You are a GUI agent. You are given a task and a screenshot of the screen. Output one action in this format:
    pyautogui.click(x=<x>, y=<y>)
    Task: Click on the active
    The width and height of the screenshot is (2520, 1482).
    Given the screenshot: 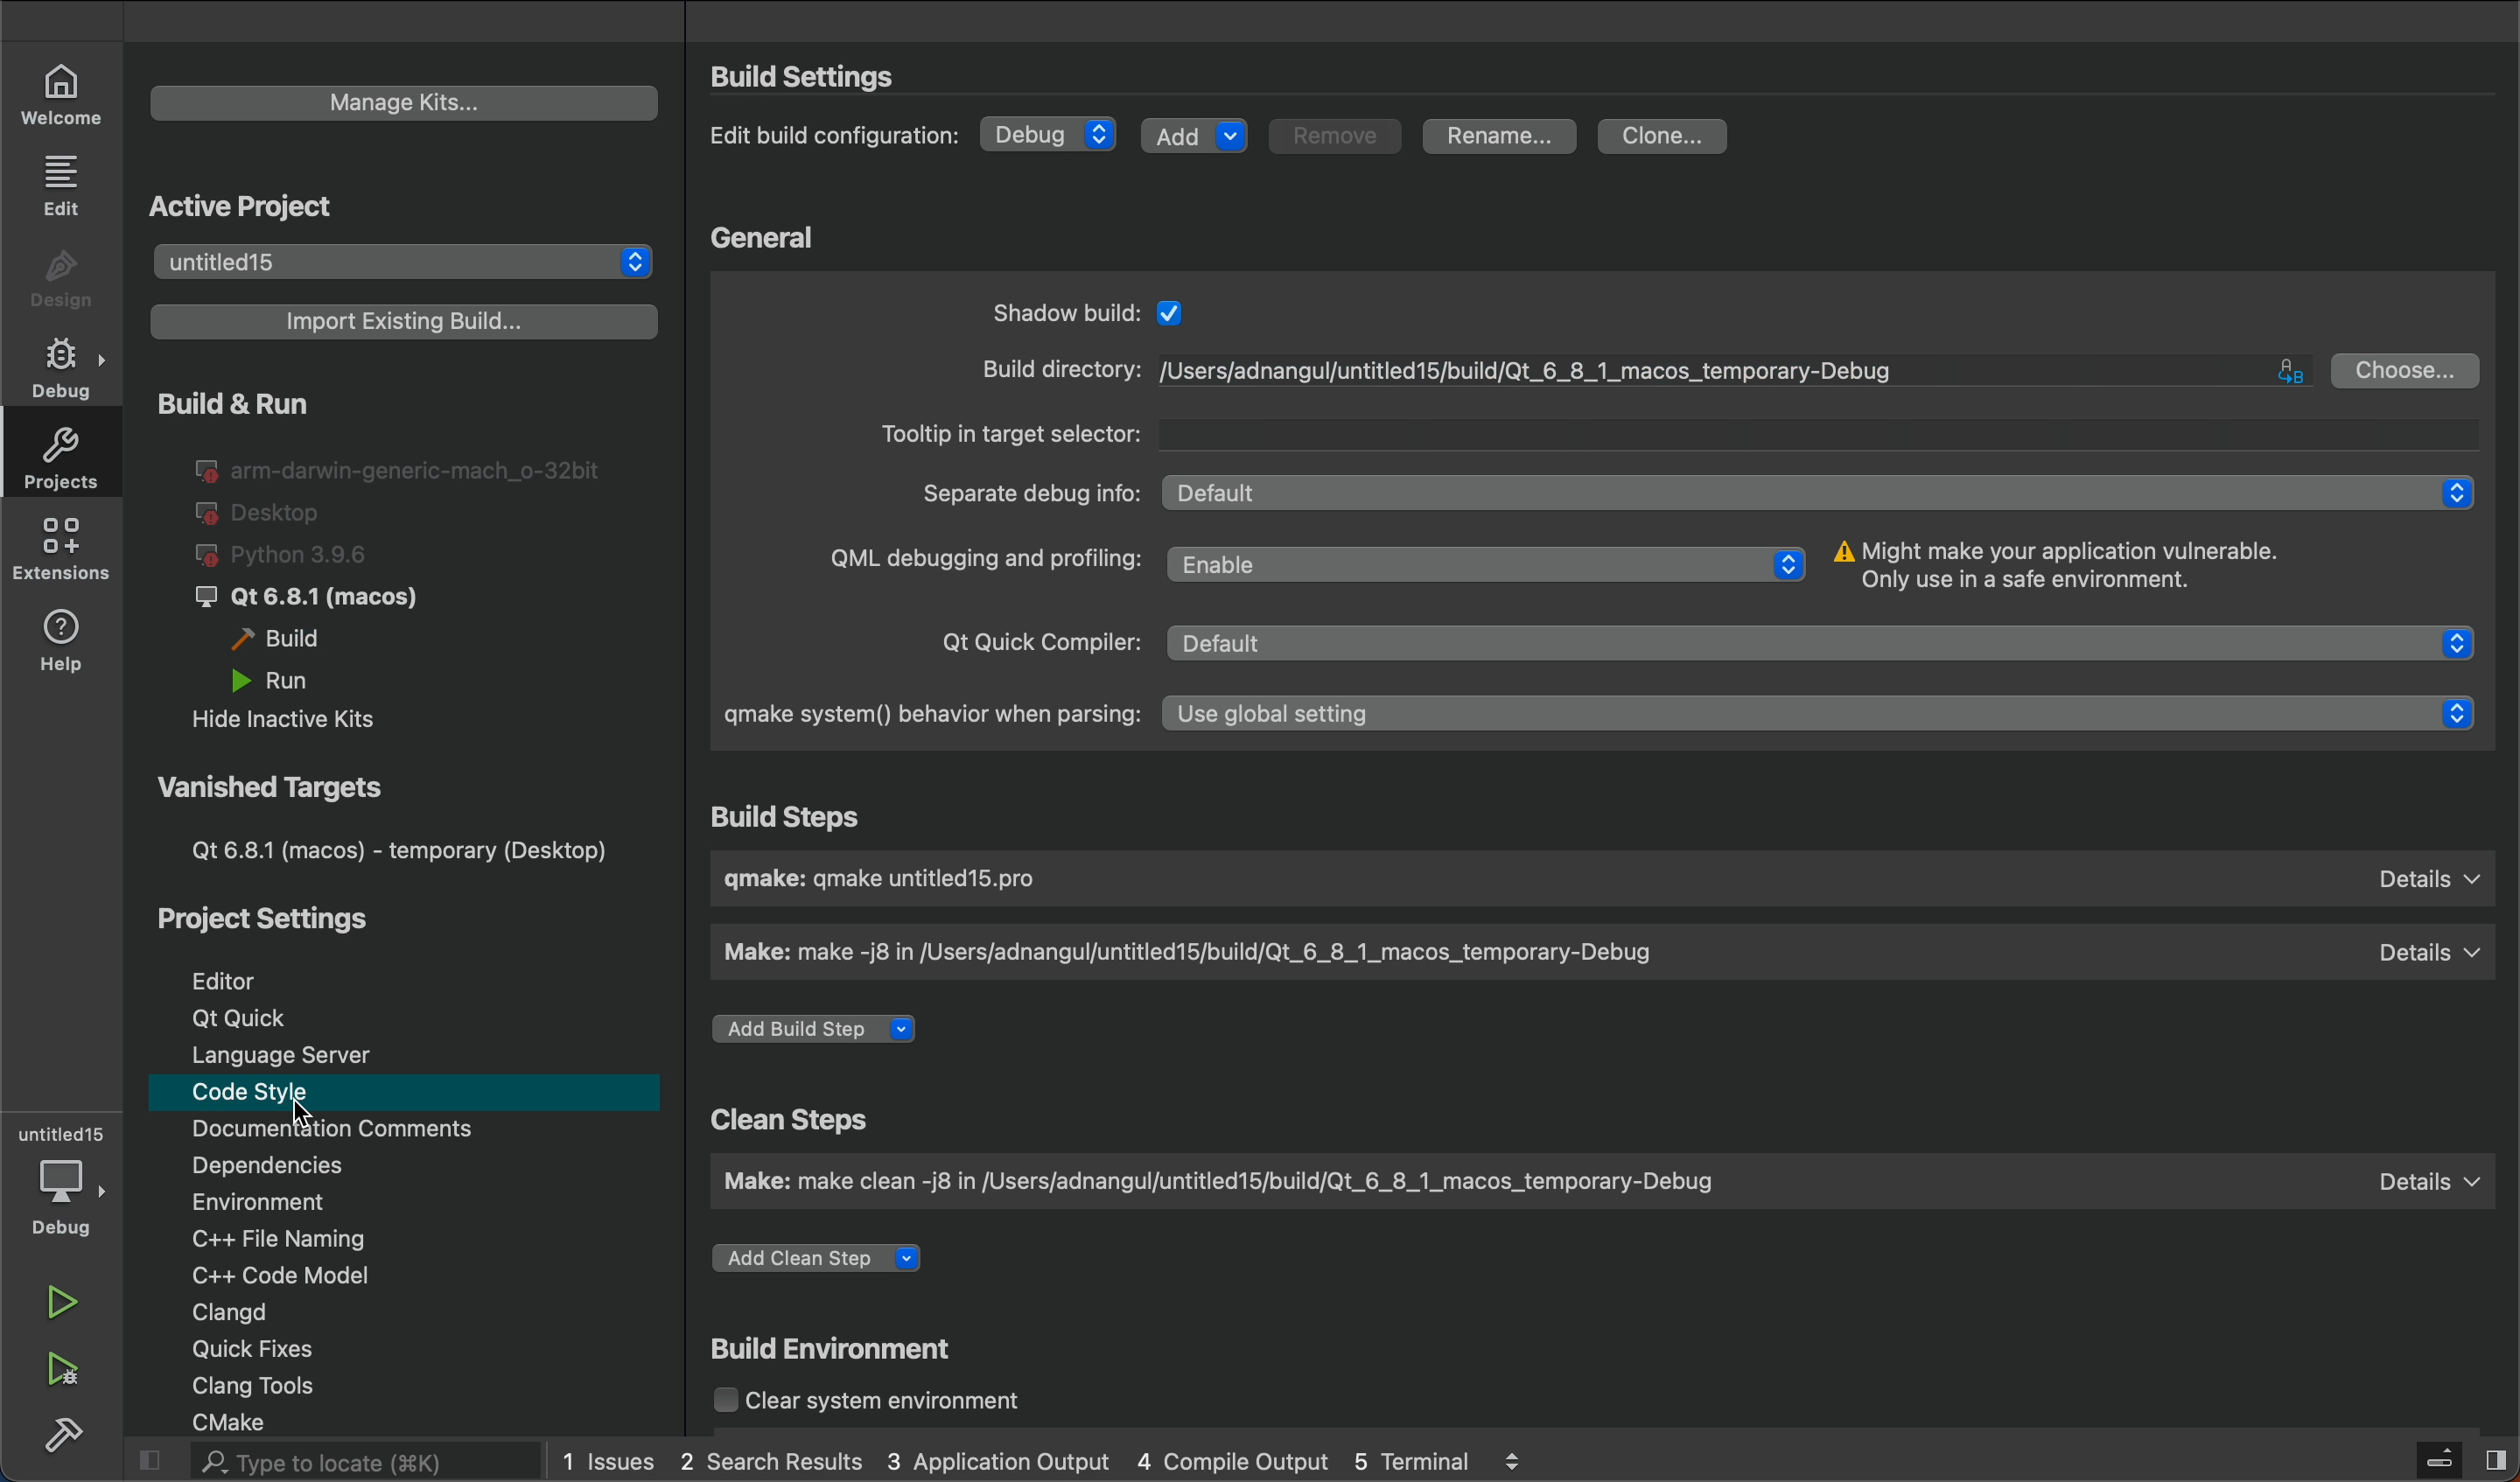 What is the action you would take?
    pyautogui.click(x=251, y=203)
    